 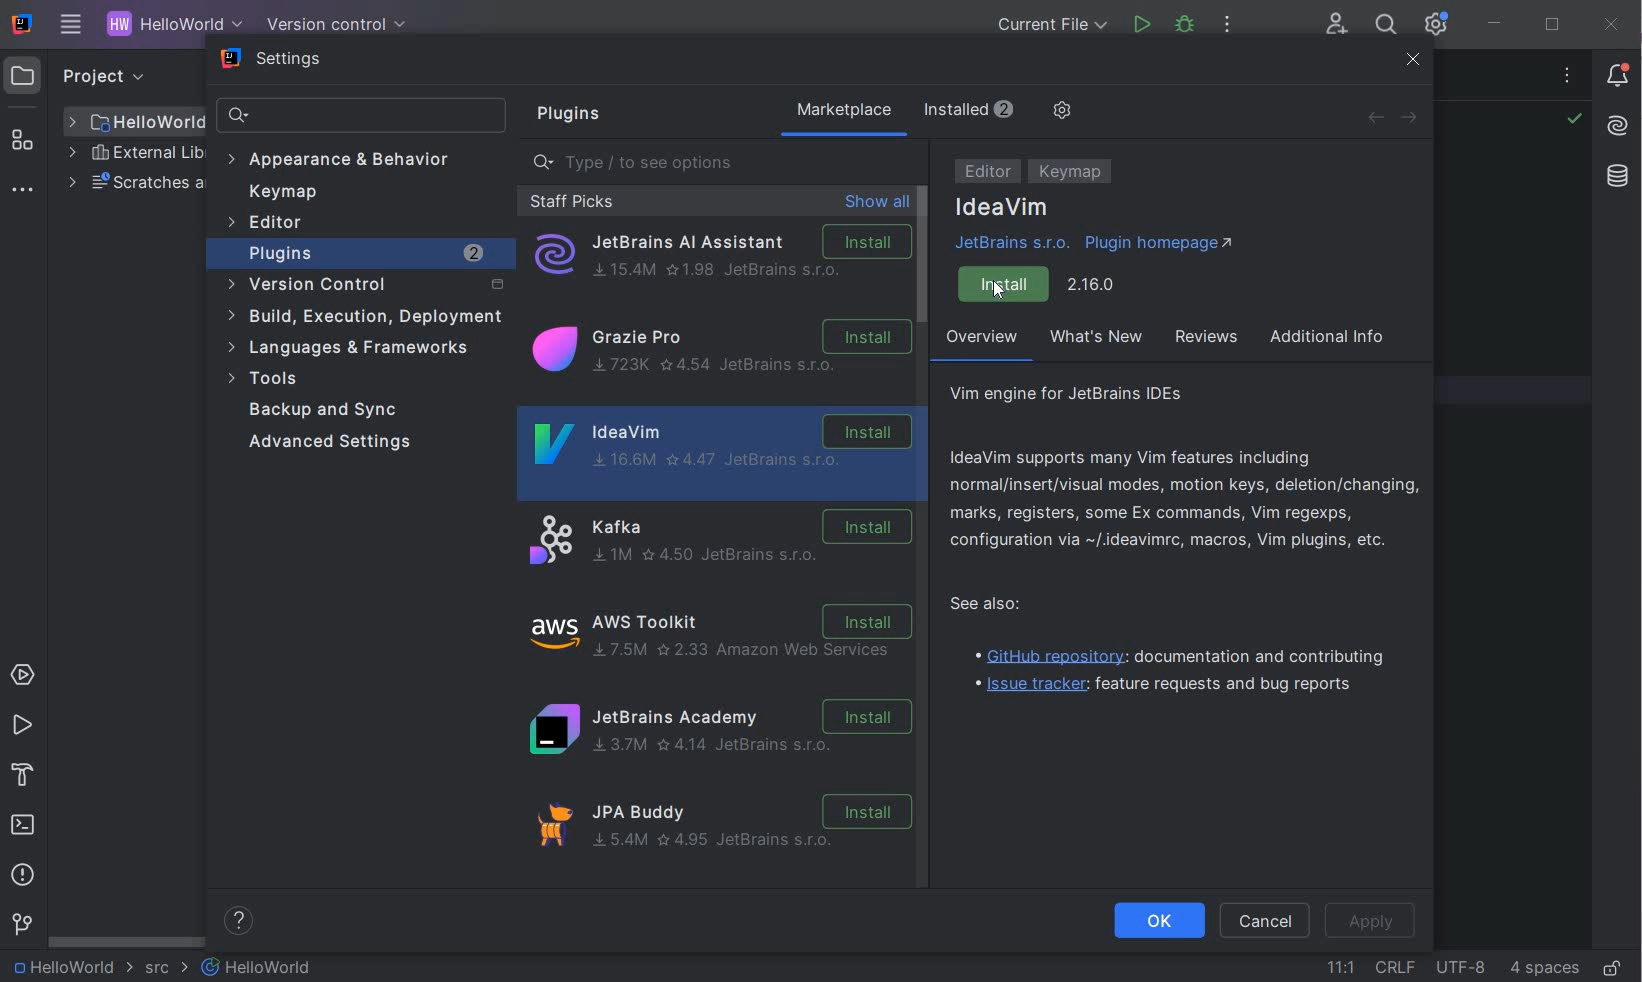 What do you see at coordinates (136, 155) in the screenshot?
I see `EXTERNAL LIBRARIES` at bounding box center [136, 155].